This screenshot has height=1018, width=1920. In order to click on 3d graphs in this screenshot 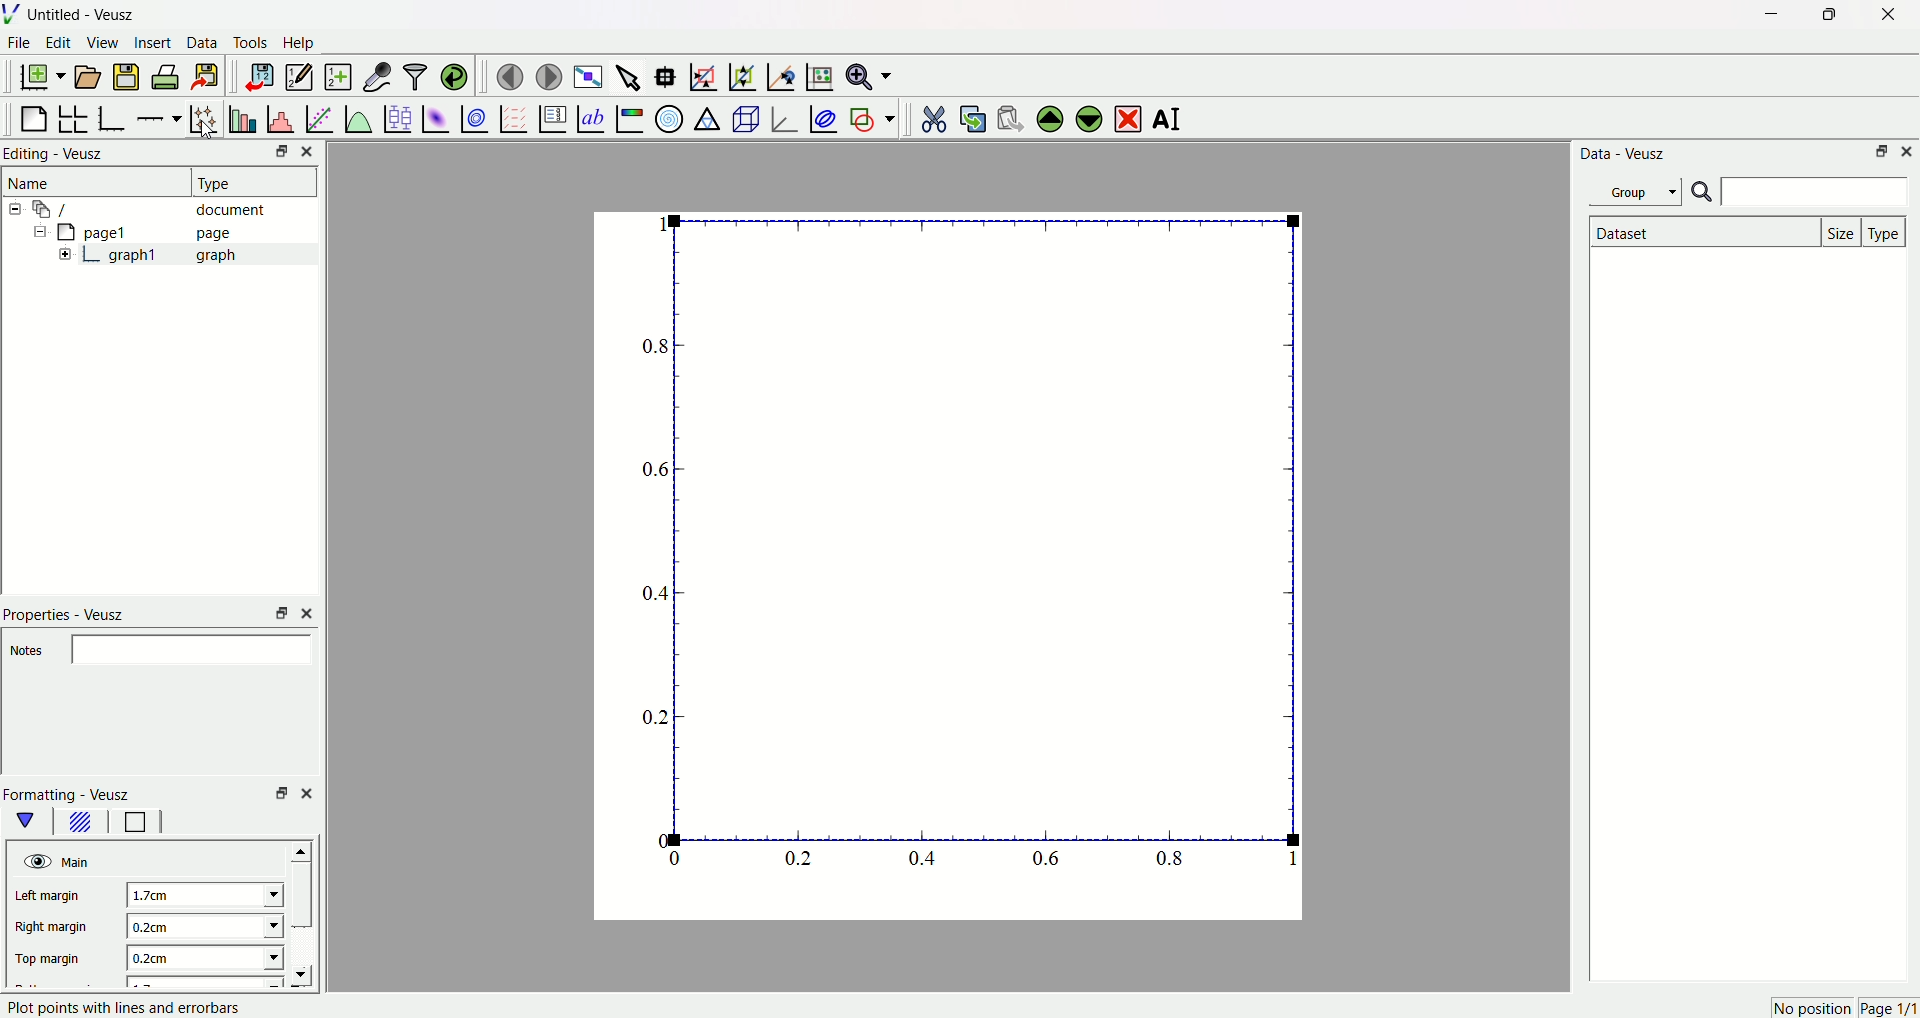, I will do `click(783, 118)`.